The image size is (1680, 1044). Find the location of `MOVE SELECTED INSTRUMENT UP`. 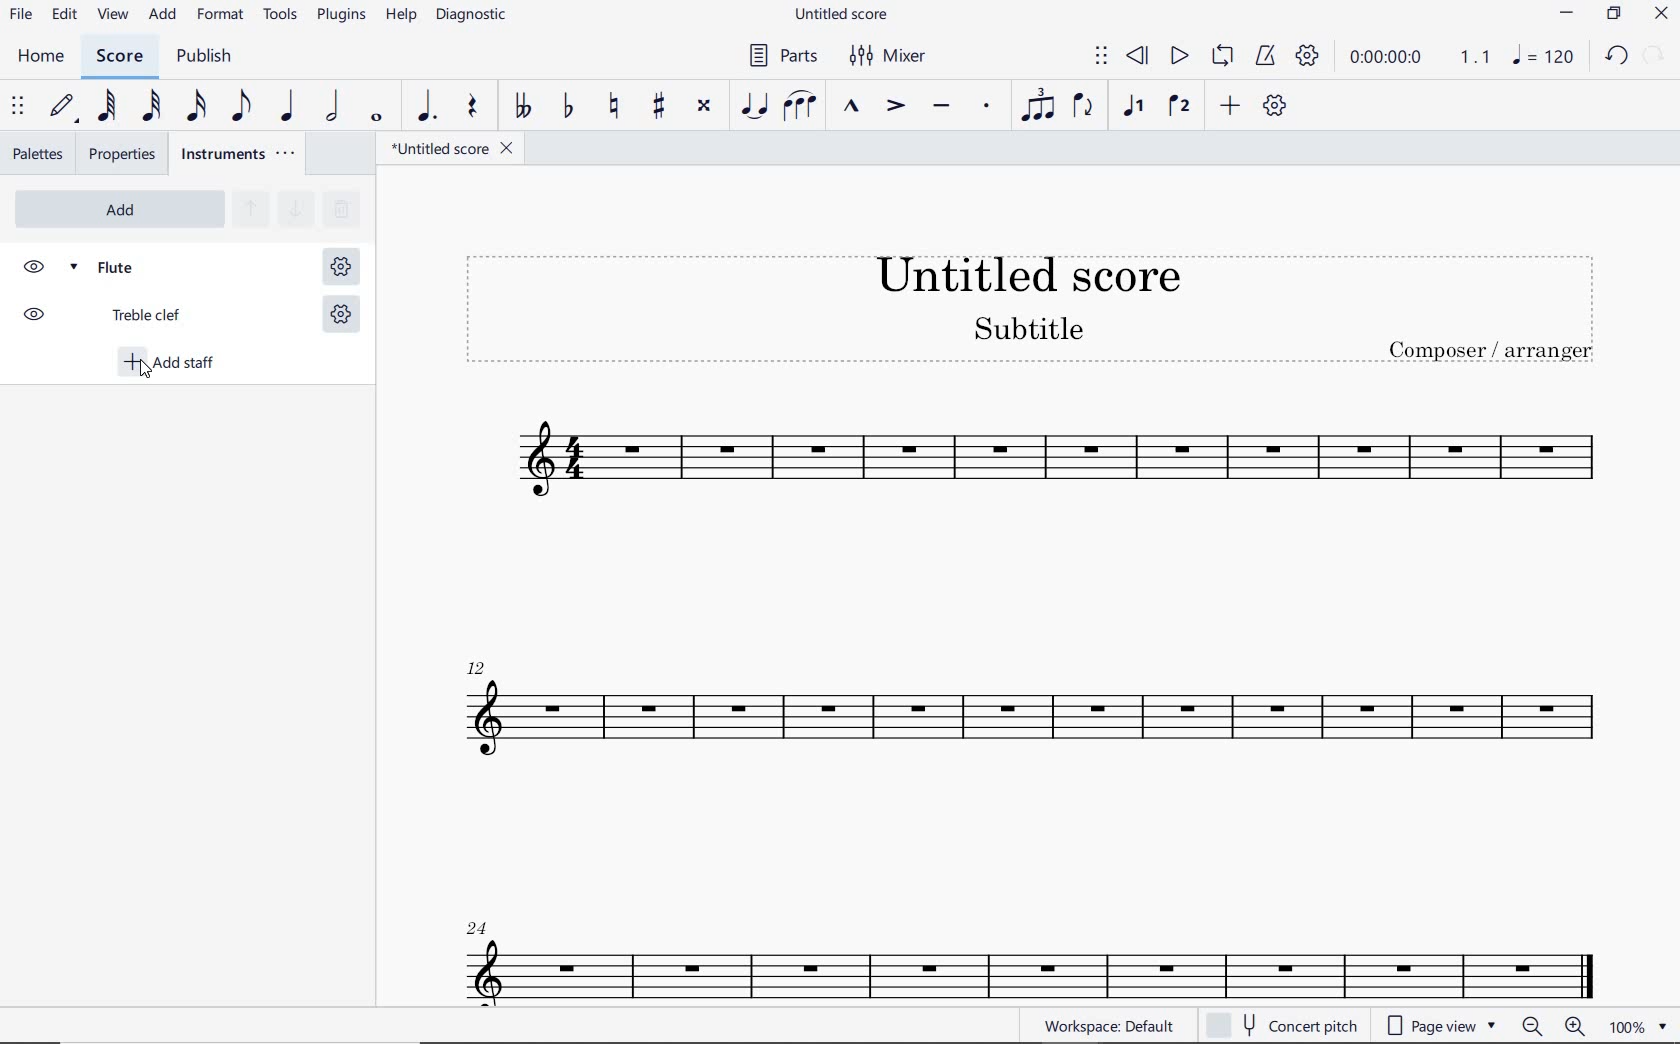

MOVE SELECTED INSTRUMENT UP is located at coordinates (249, 210).